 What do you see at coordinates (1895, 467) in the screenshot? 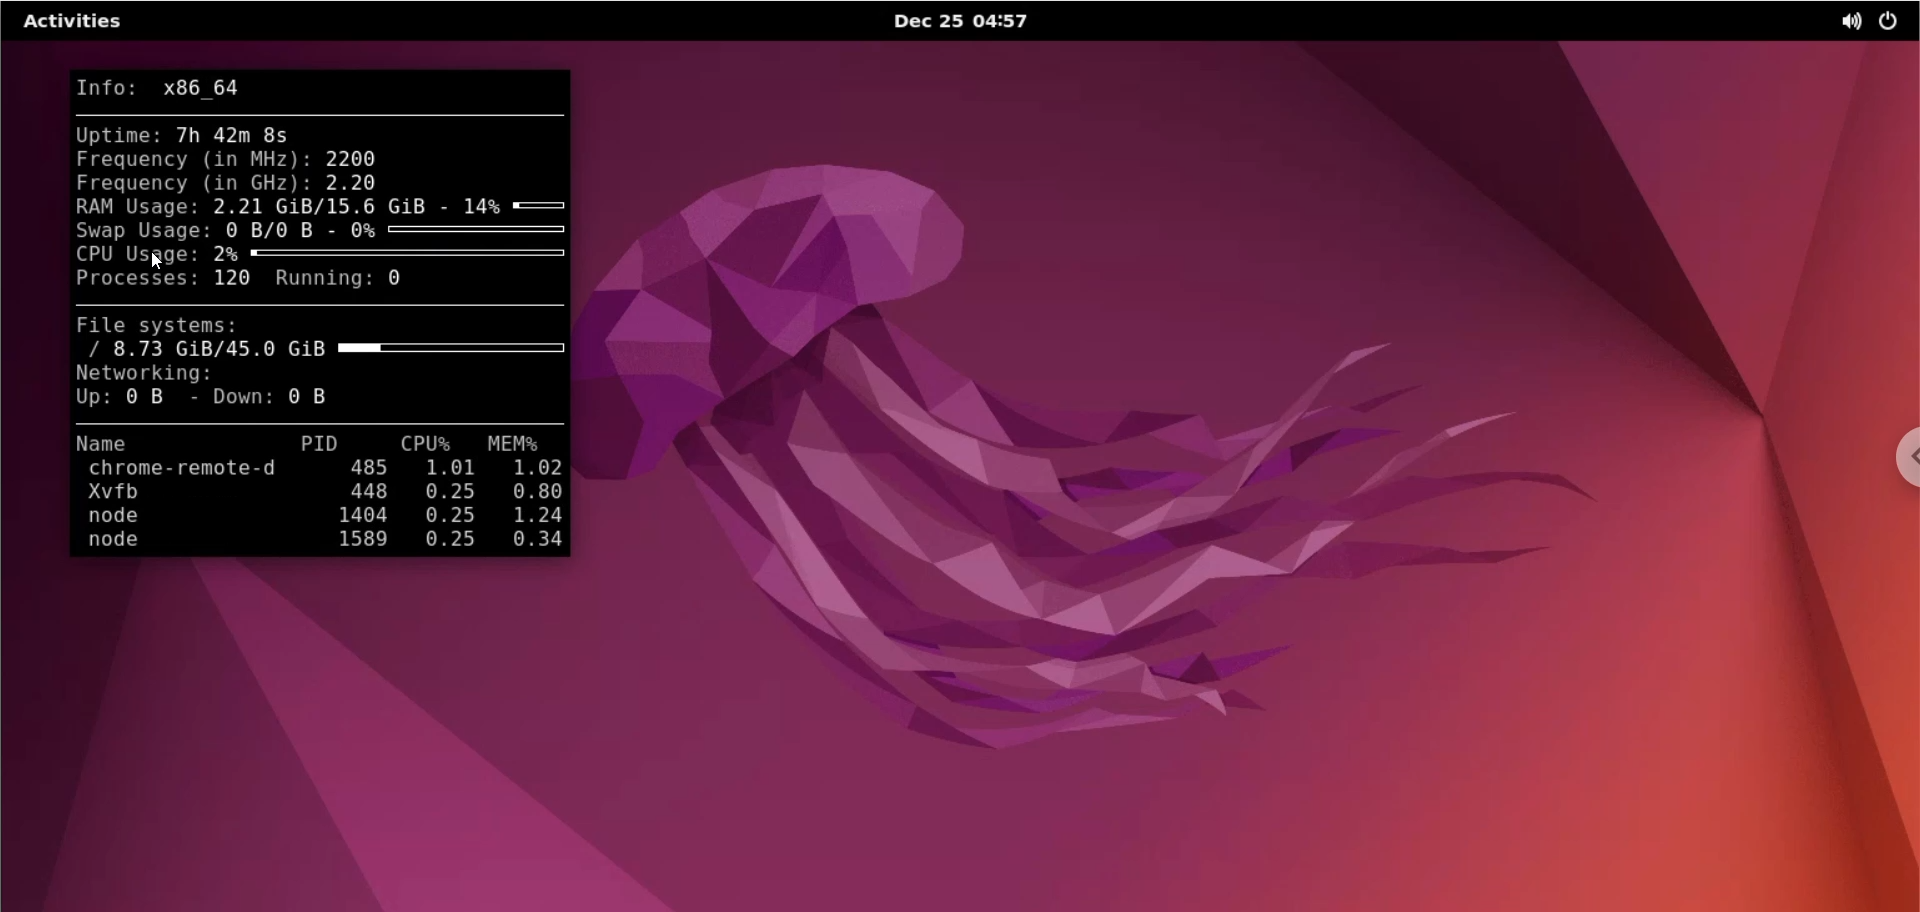
I see `chrome usage` at bounding box center [1895, 467].